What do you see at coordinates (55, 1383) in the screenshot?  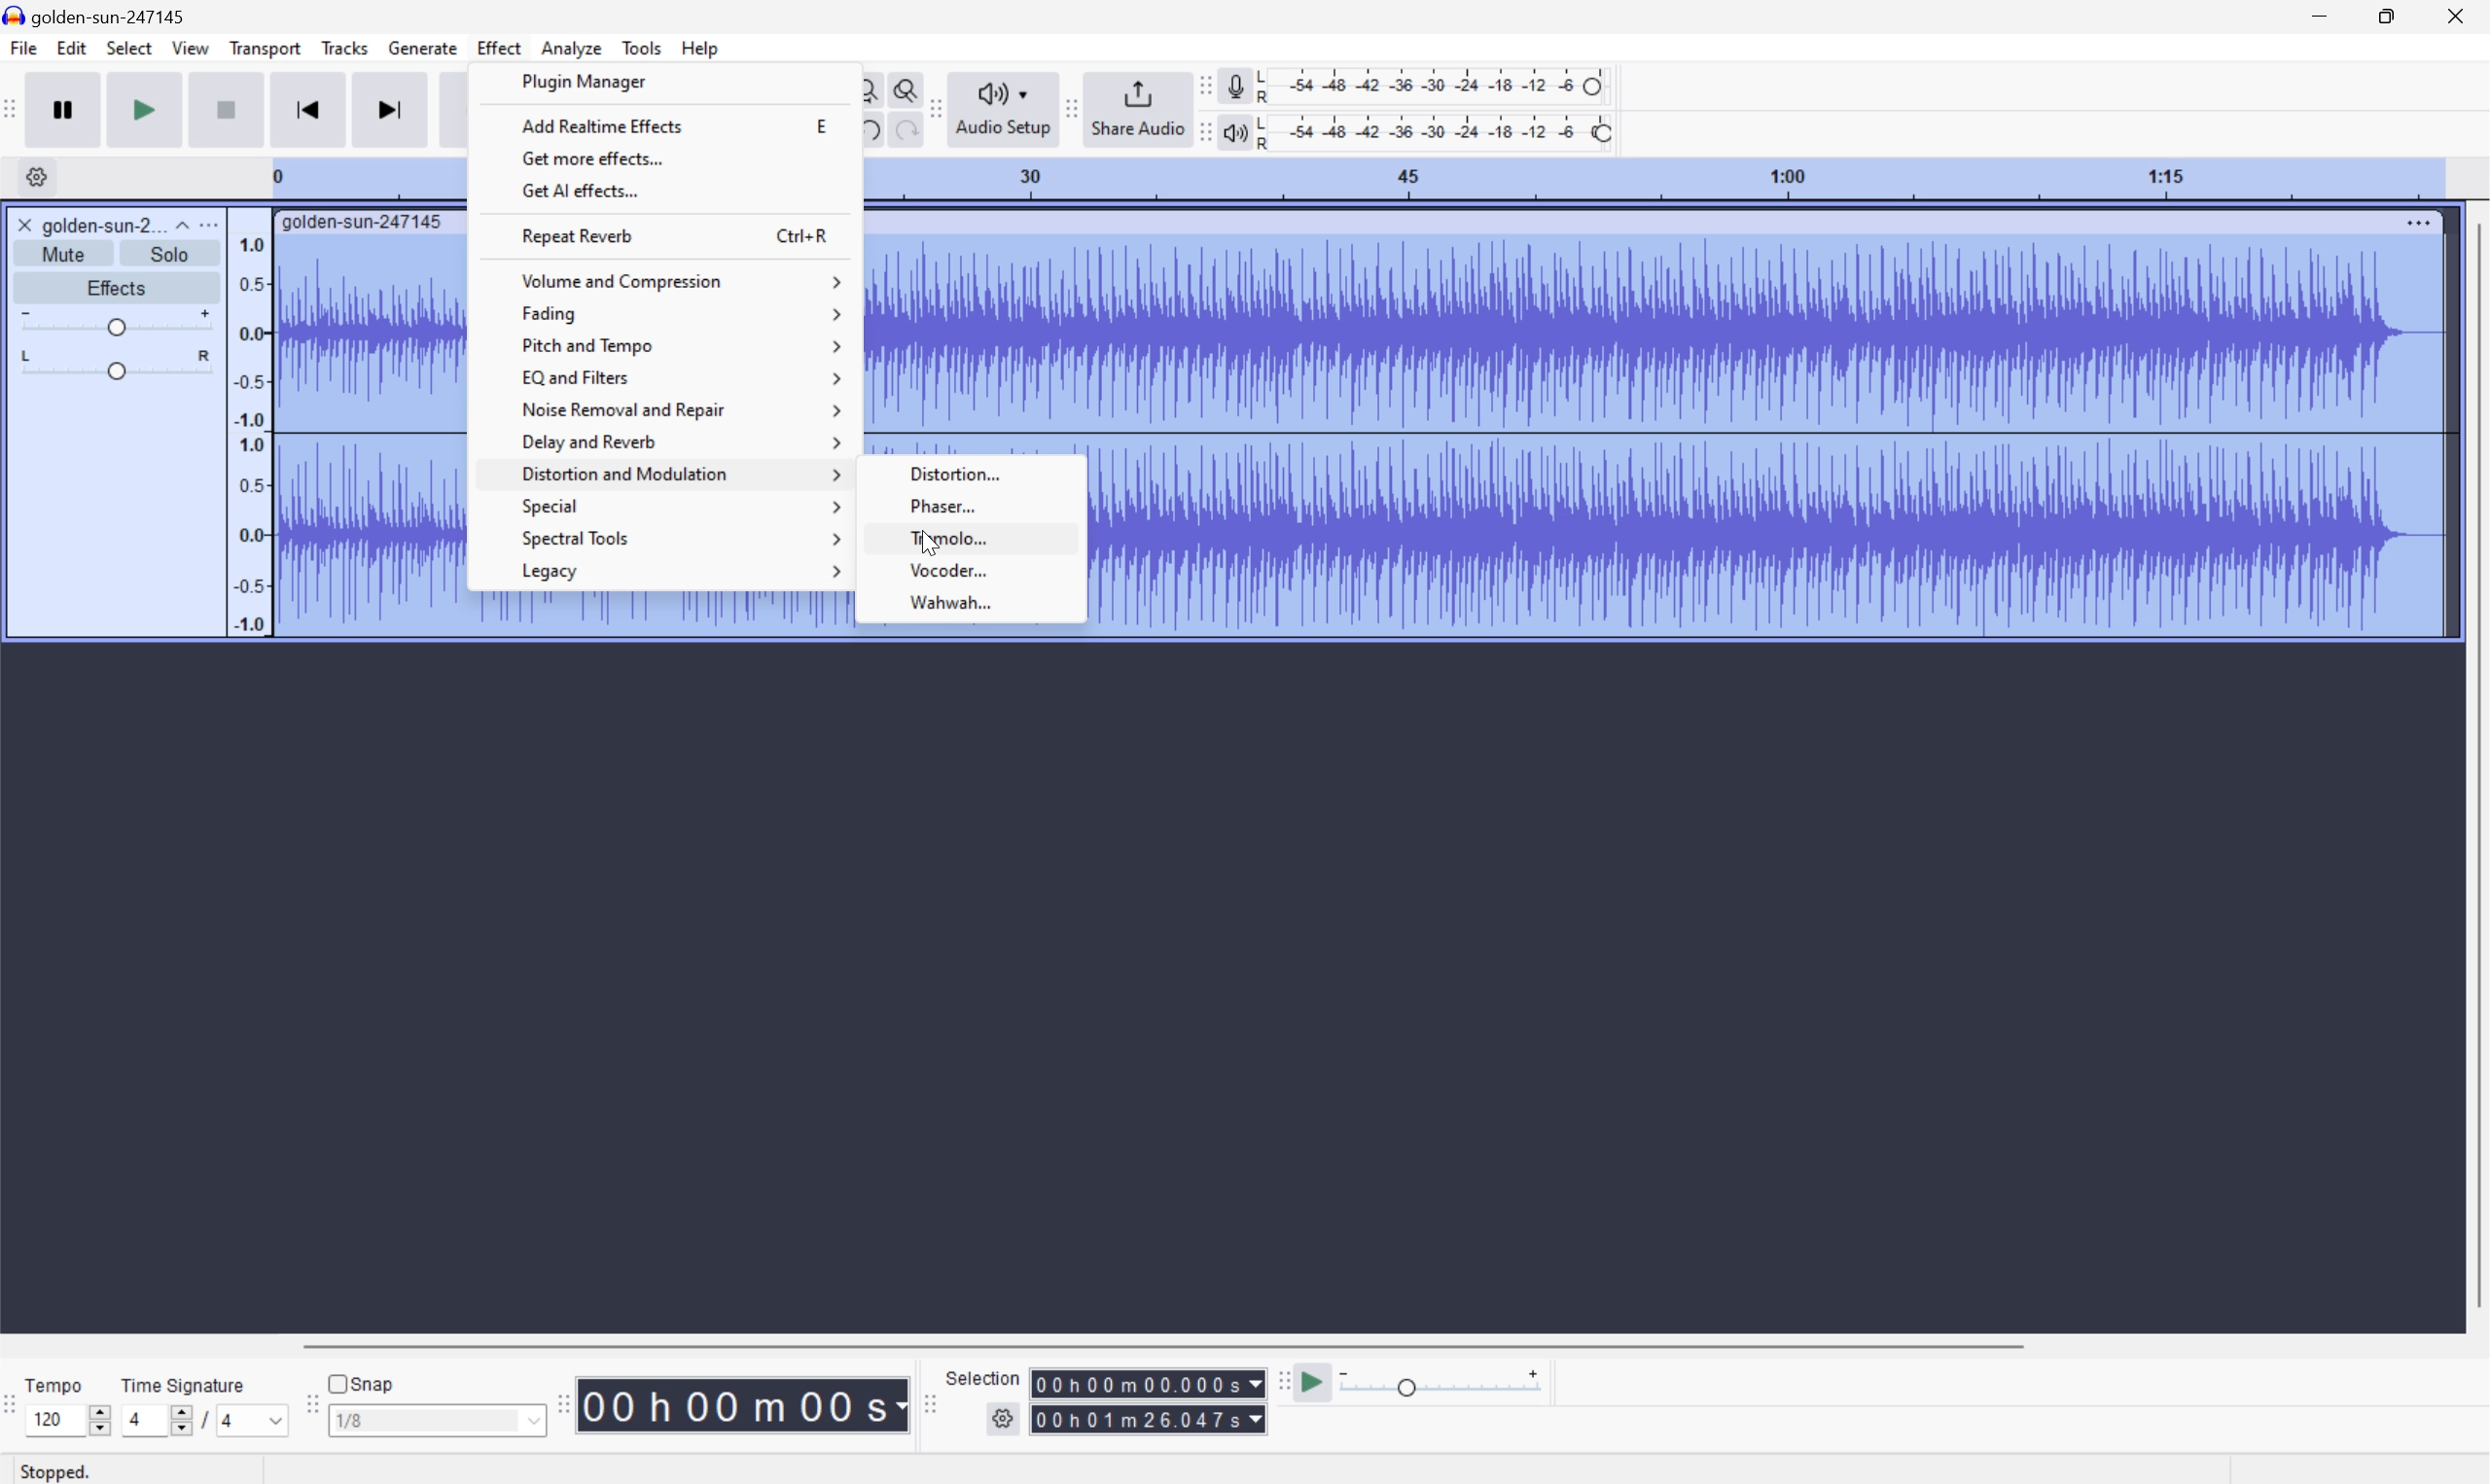 I see `Tempo` at bounding box center [55, 1383].